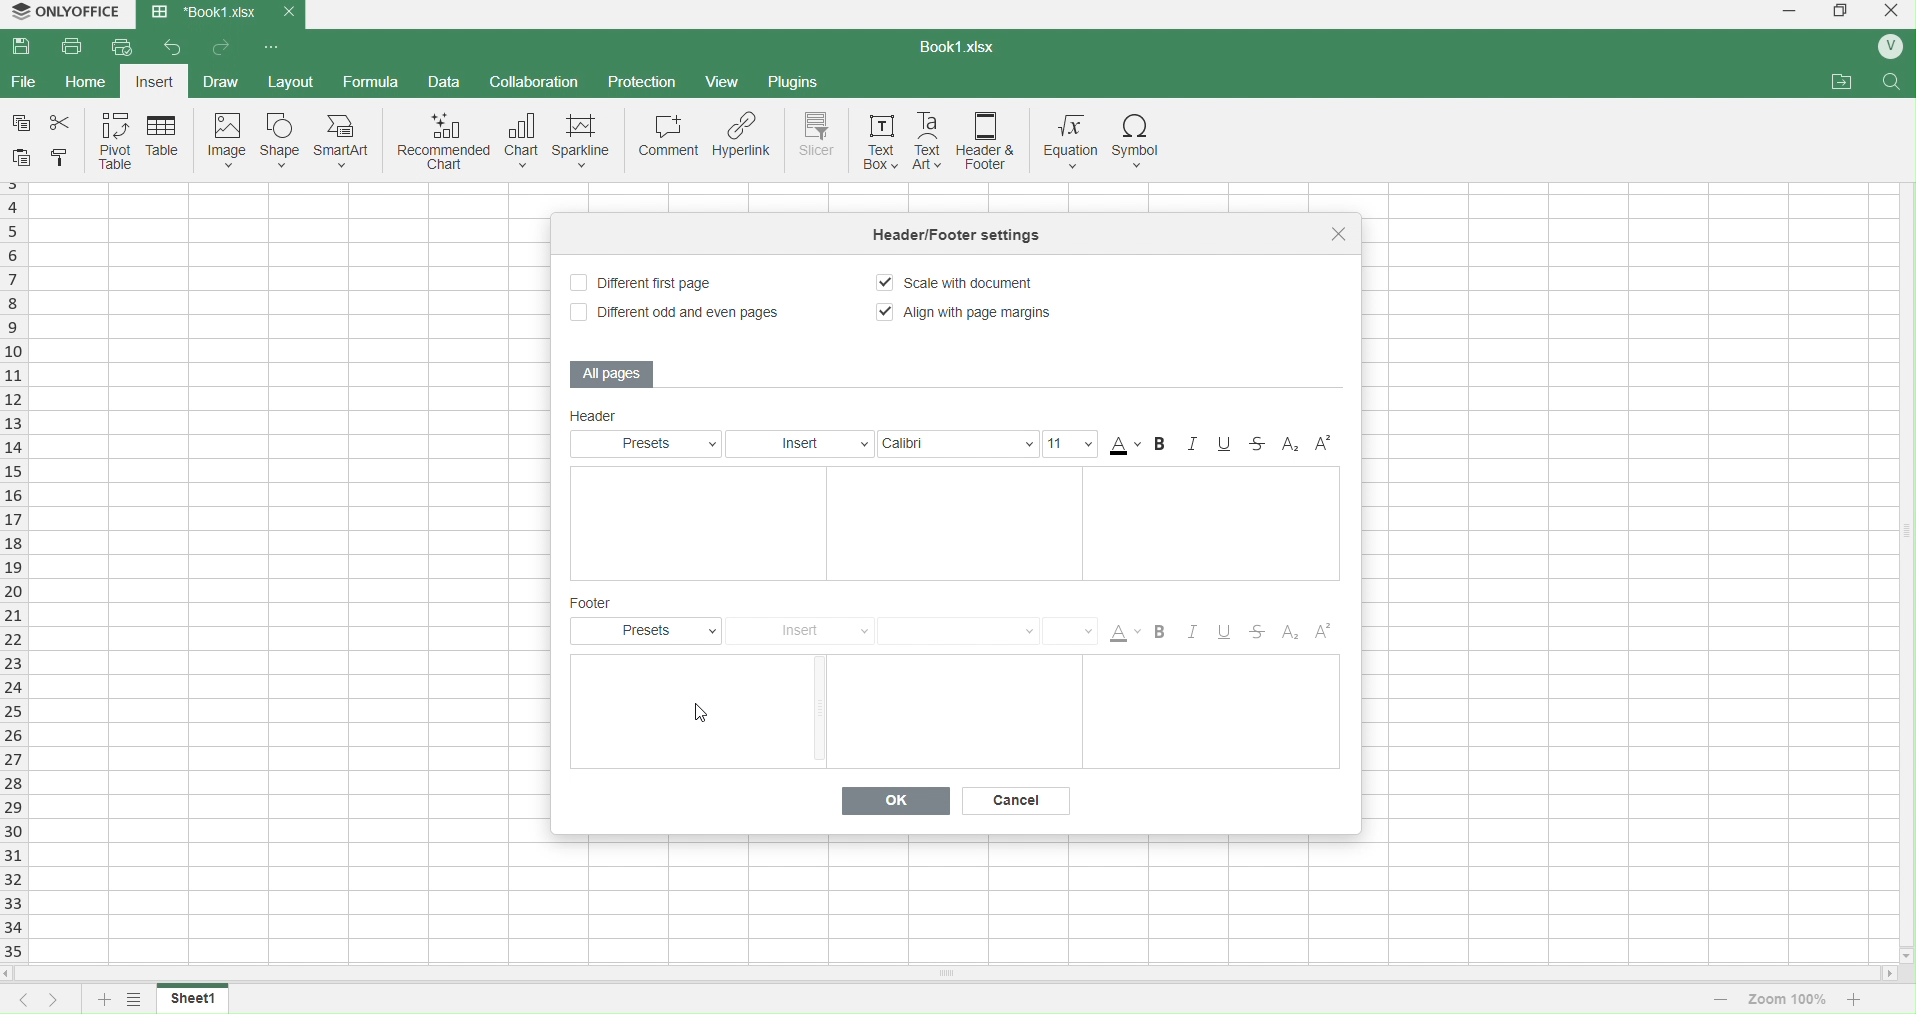 This screenshot has width=1916, height=1014. Describe the element at coordinates (24, 81) in the screenshot. I see `file` at that location.